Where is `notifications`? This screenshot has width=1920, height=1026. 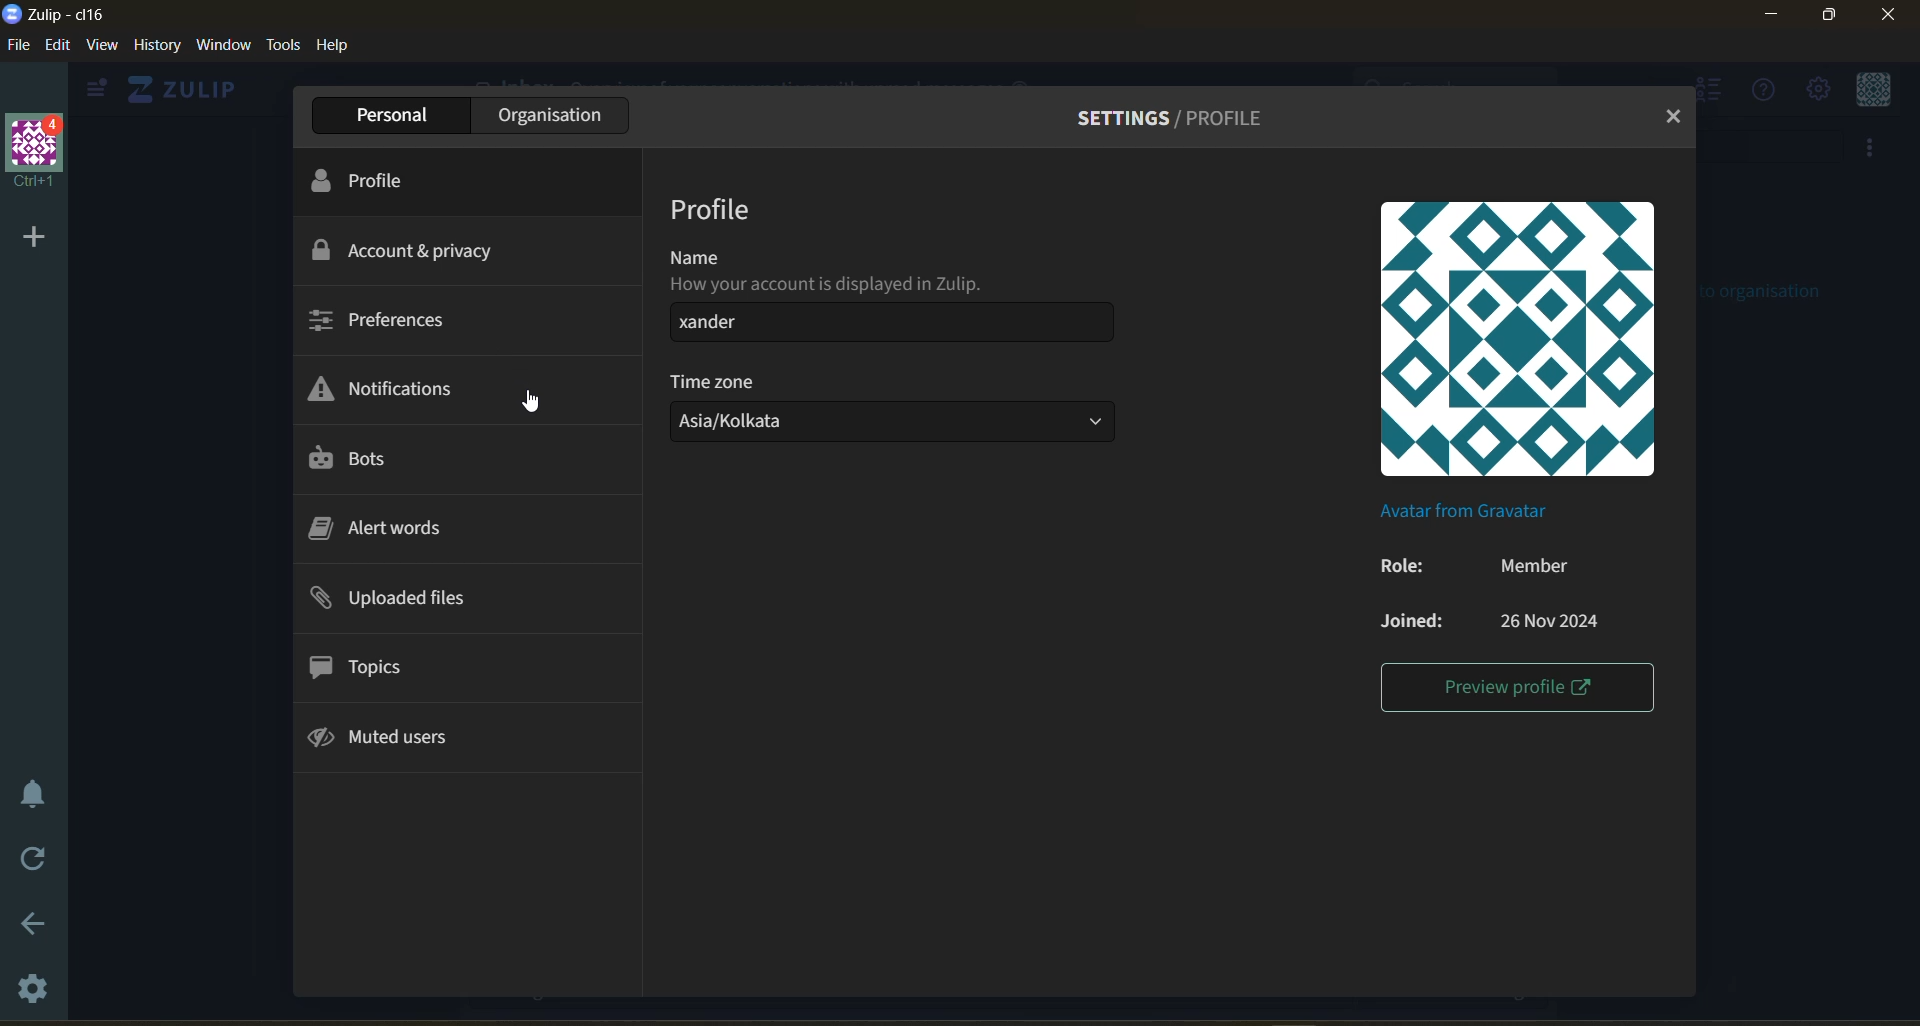
notifications is located at coordinates (393, 386).